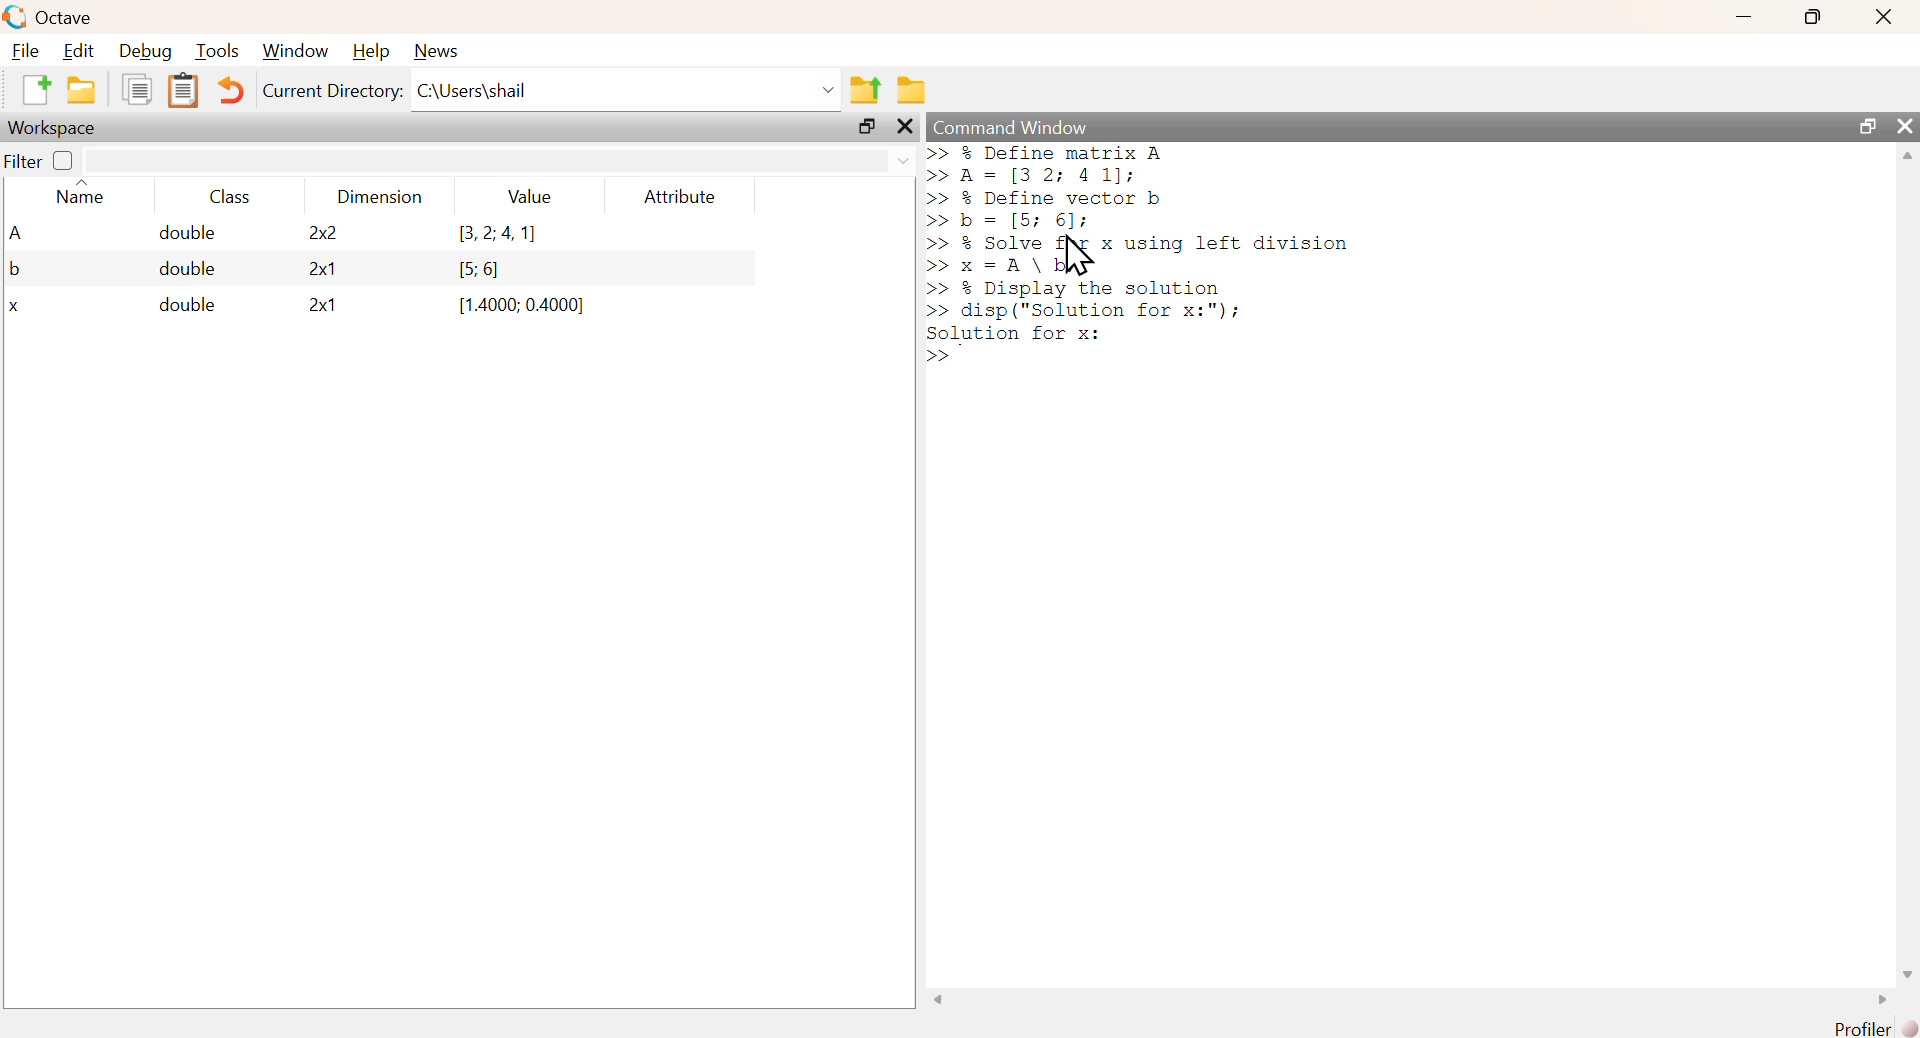 This screenshot has width=1920, height=1038. Describe the element at coordinates (55, 128) in the screenshot. I see `workspace` at that location.